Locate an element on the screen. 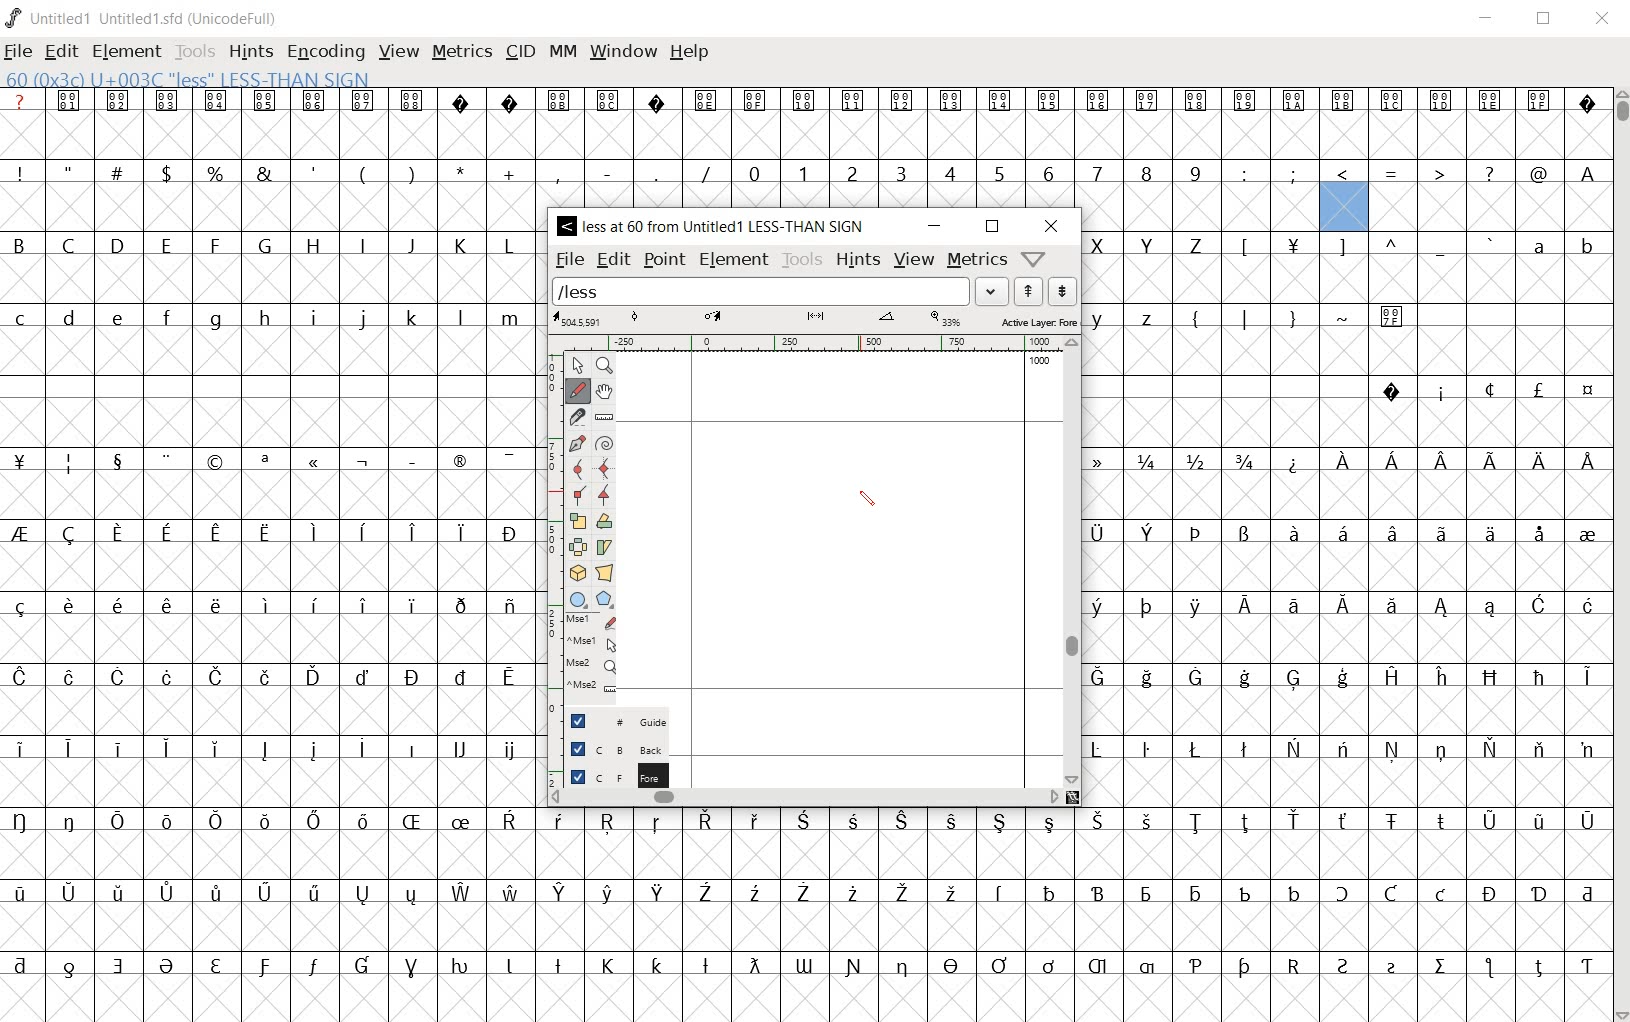  empty cells is located at coordinates (804, 855).